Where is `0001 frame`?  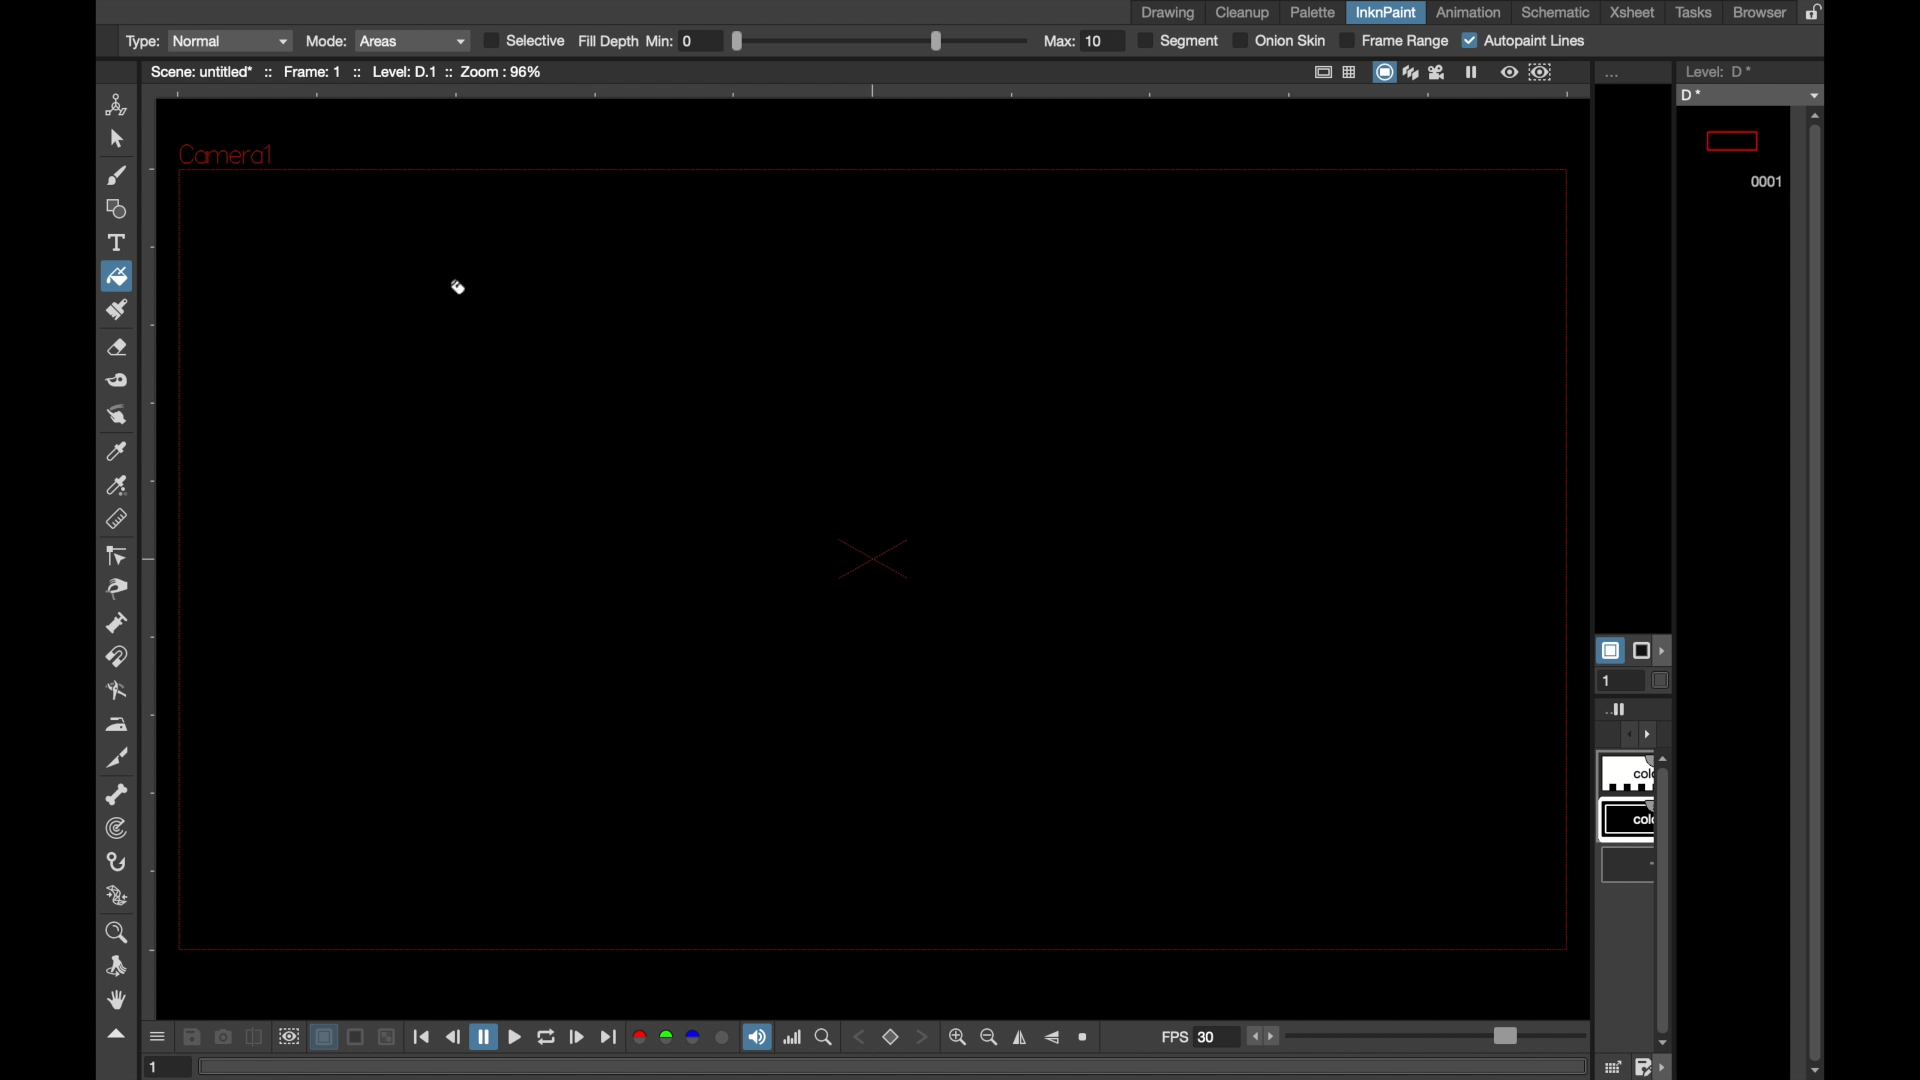
0001 frame is located at coordinates (1733, 152).